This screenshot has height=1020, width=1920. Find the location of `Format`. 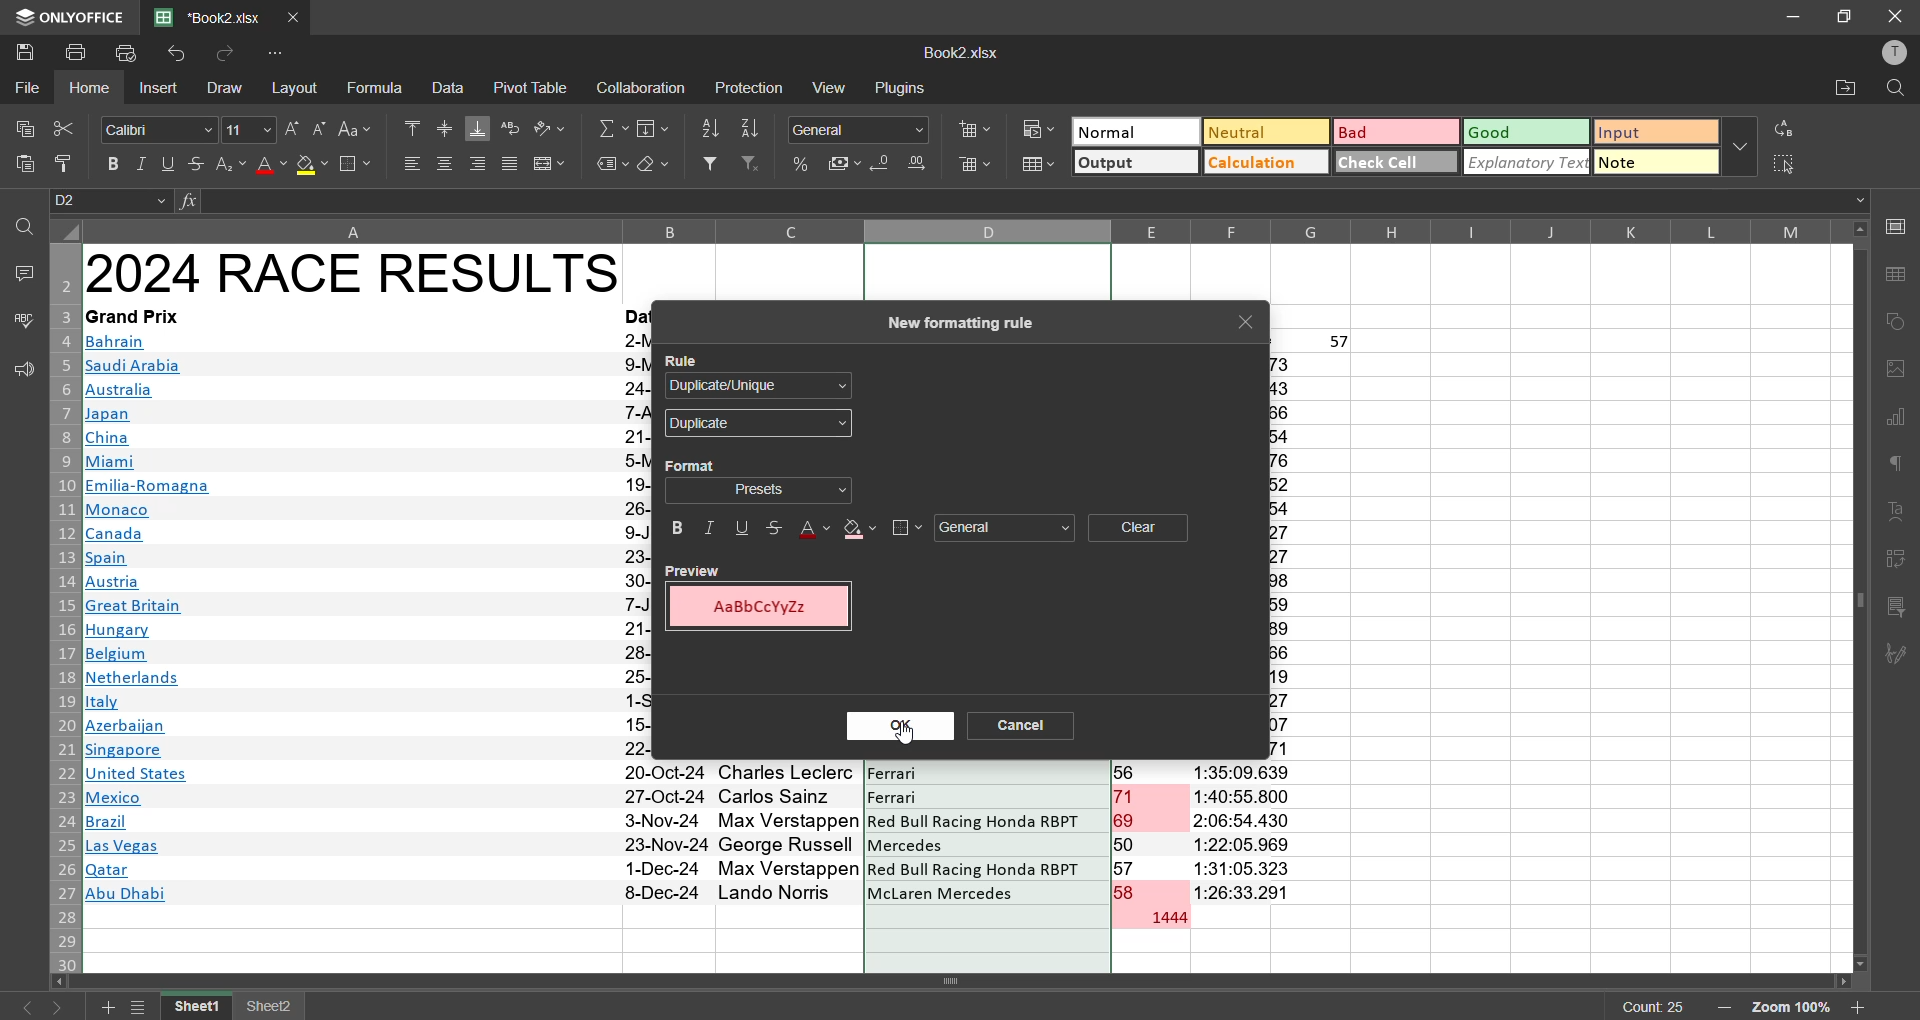

Format is located at coordinates (692, 463).